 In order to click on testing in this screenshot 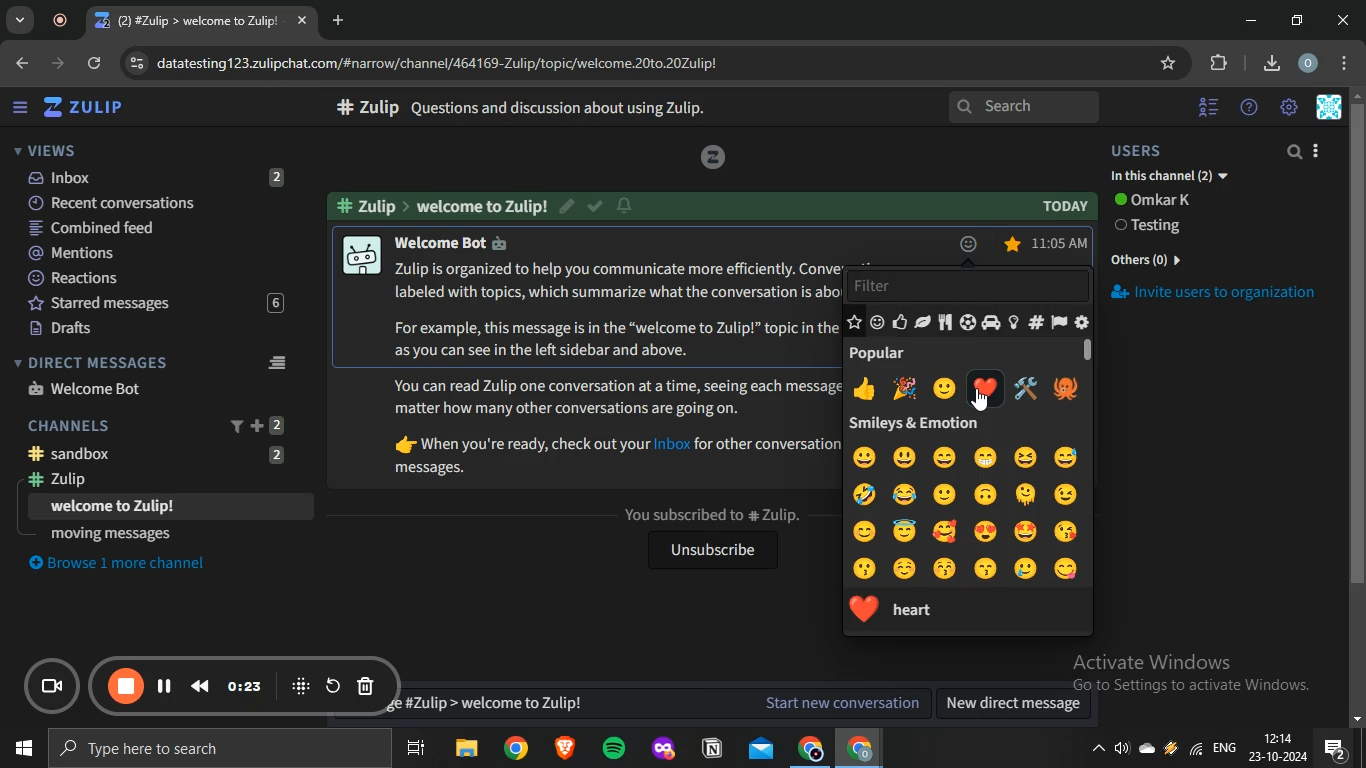, I will do `click(1153, 227)`.